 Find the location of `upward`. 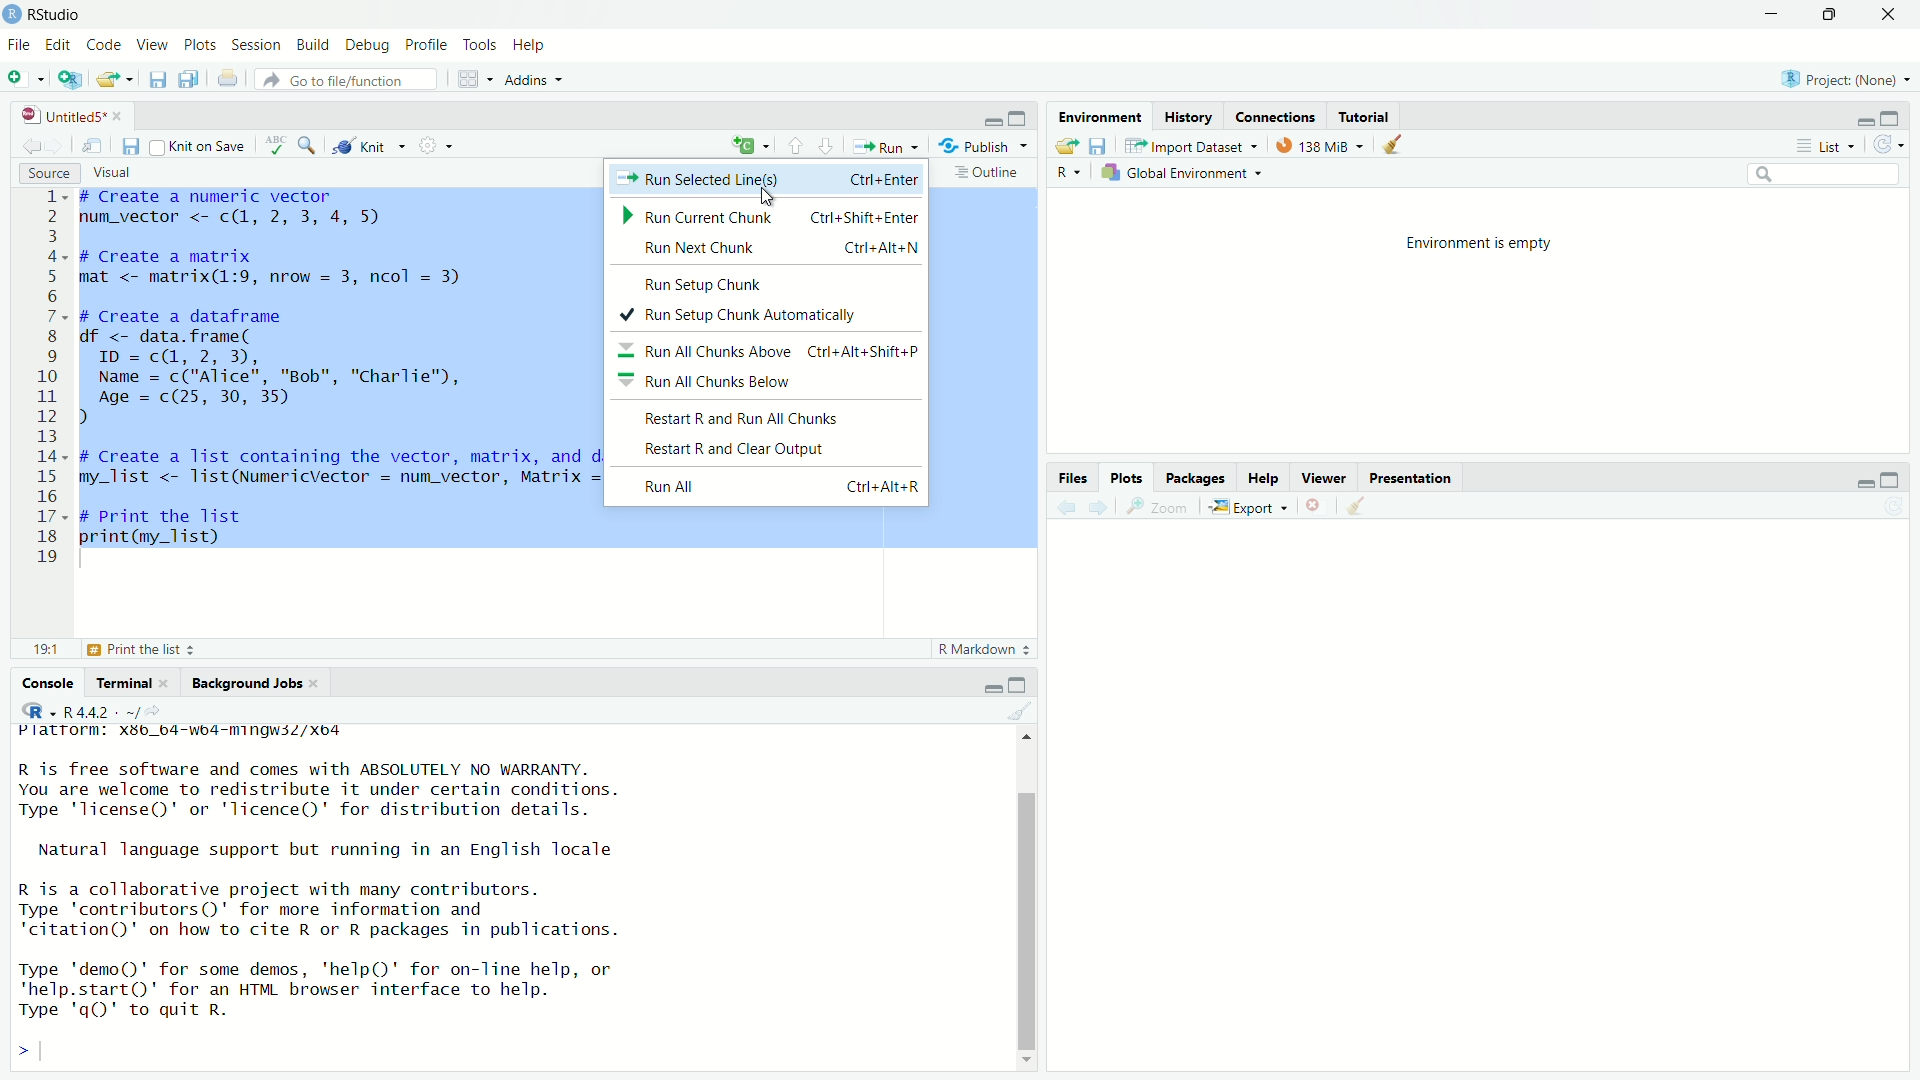

upward is located at coordinates (800, 145).